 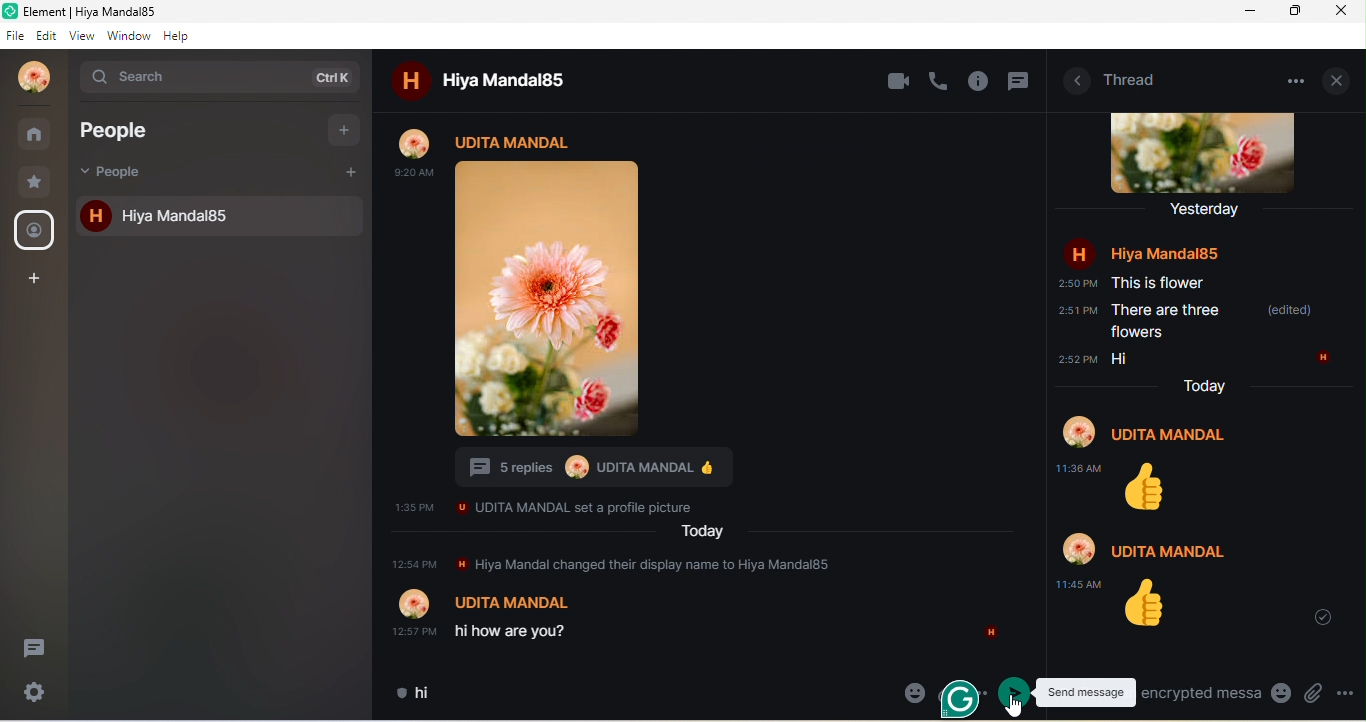 What do you see at coordinates (134, 129) in the screenshot?
I see `people` at bounding box center [134, 129].